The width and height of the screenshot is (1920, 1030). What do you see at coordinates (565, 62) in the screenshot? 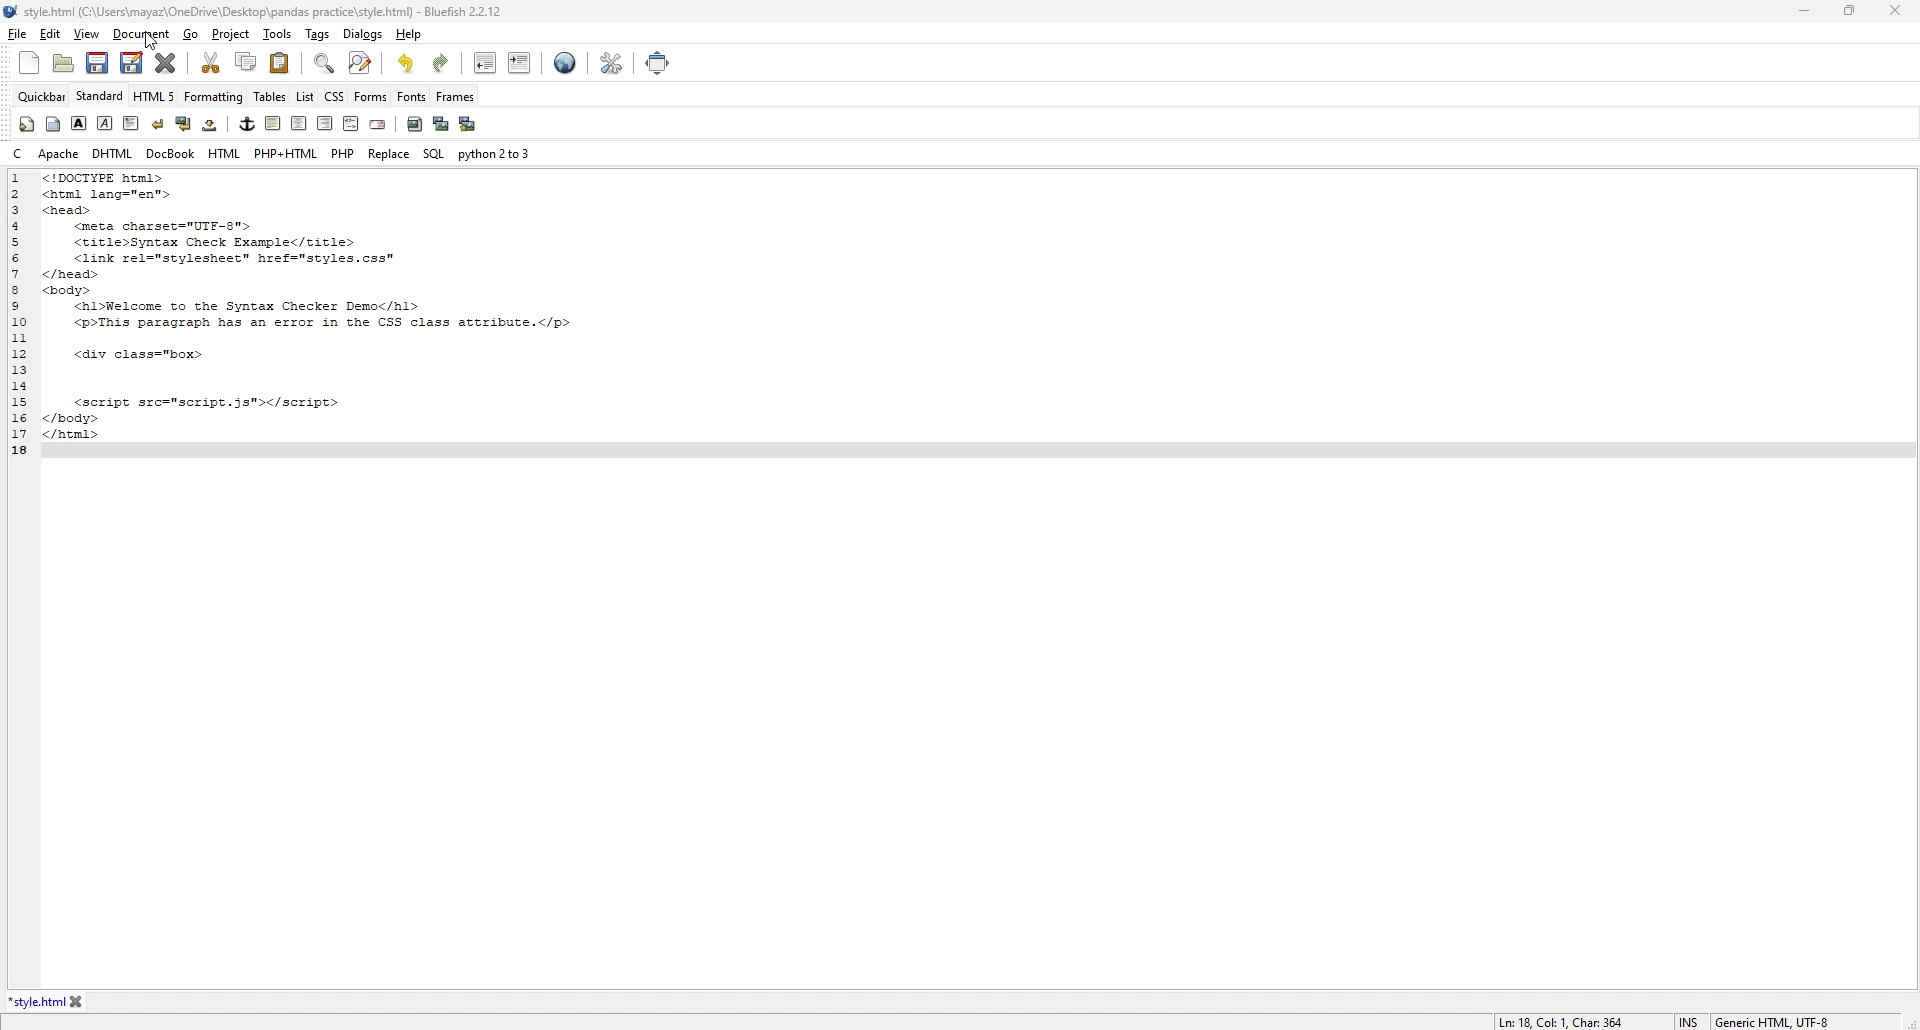
I see `web preview` at bounding box center [565, 62].